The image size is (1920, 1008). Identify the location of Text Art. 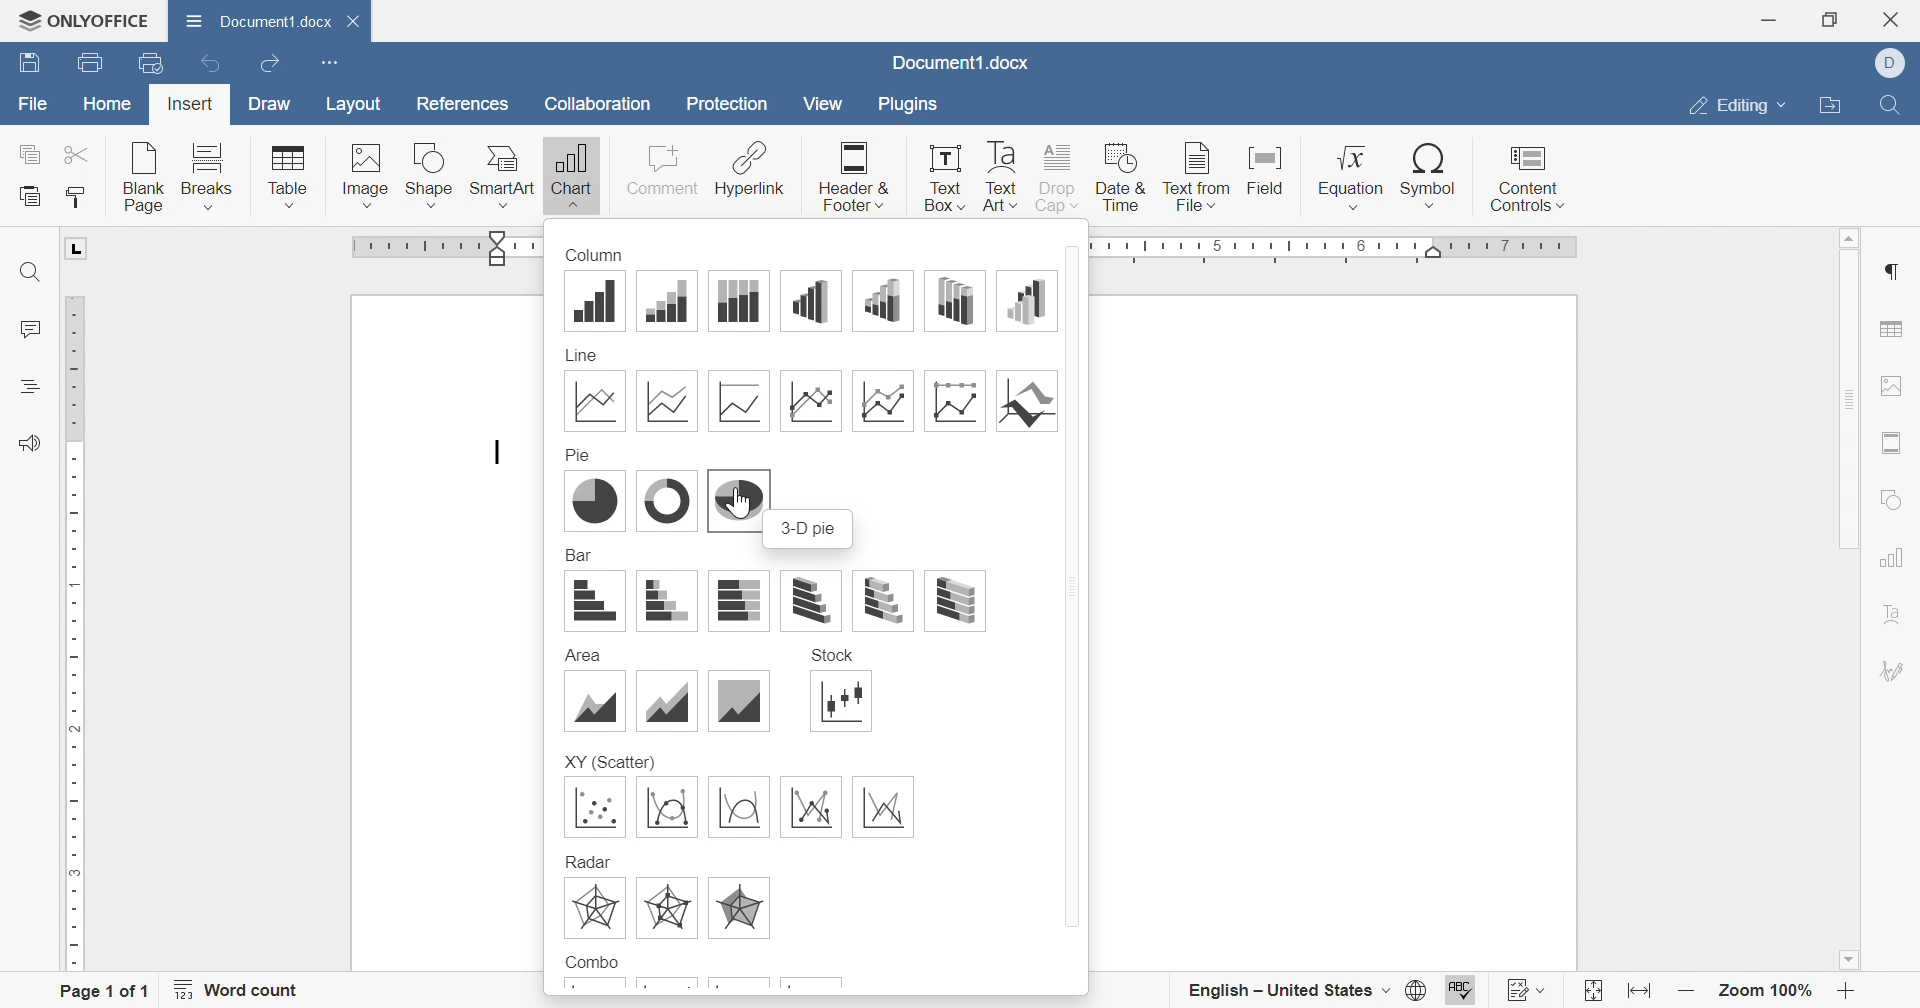
(1002, 176).